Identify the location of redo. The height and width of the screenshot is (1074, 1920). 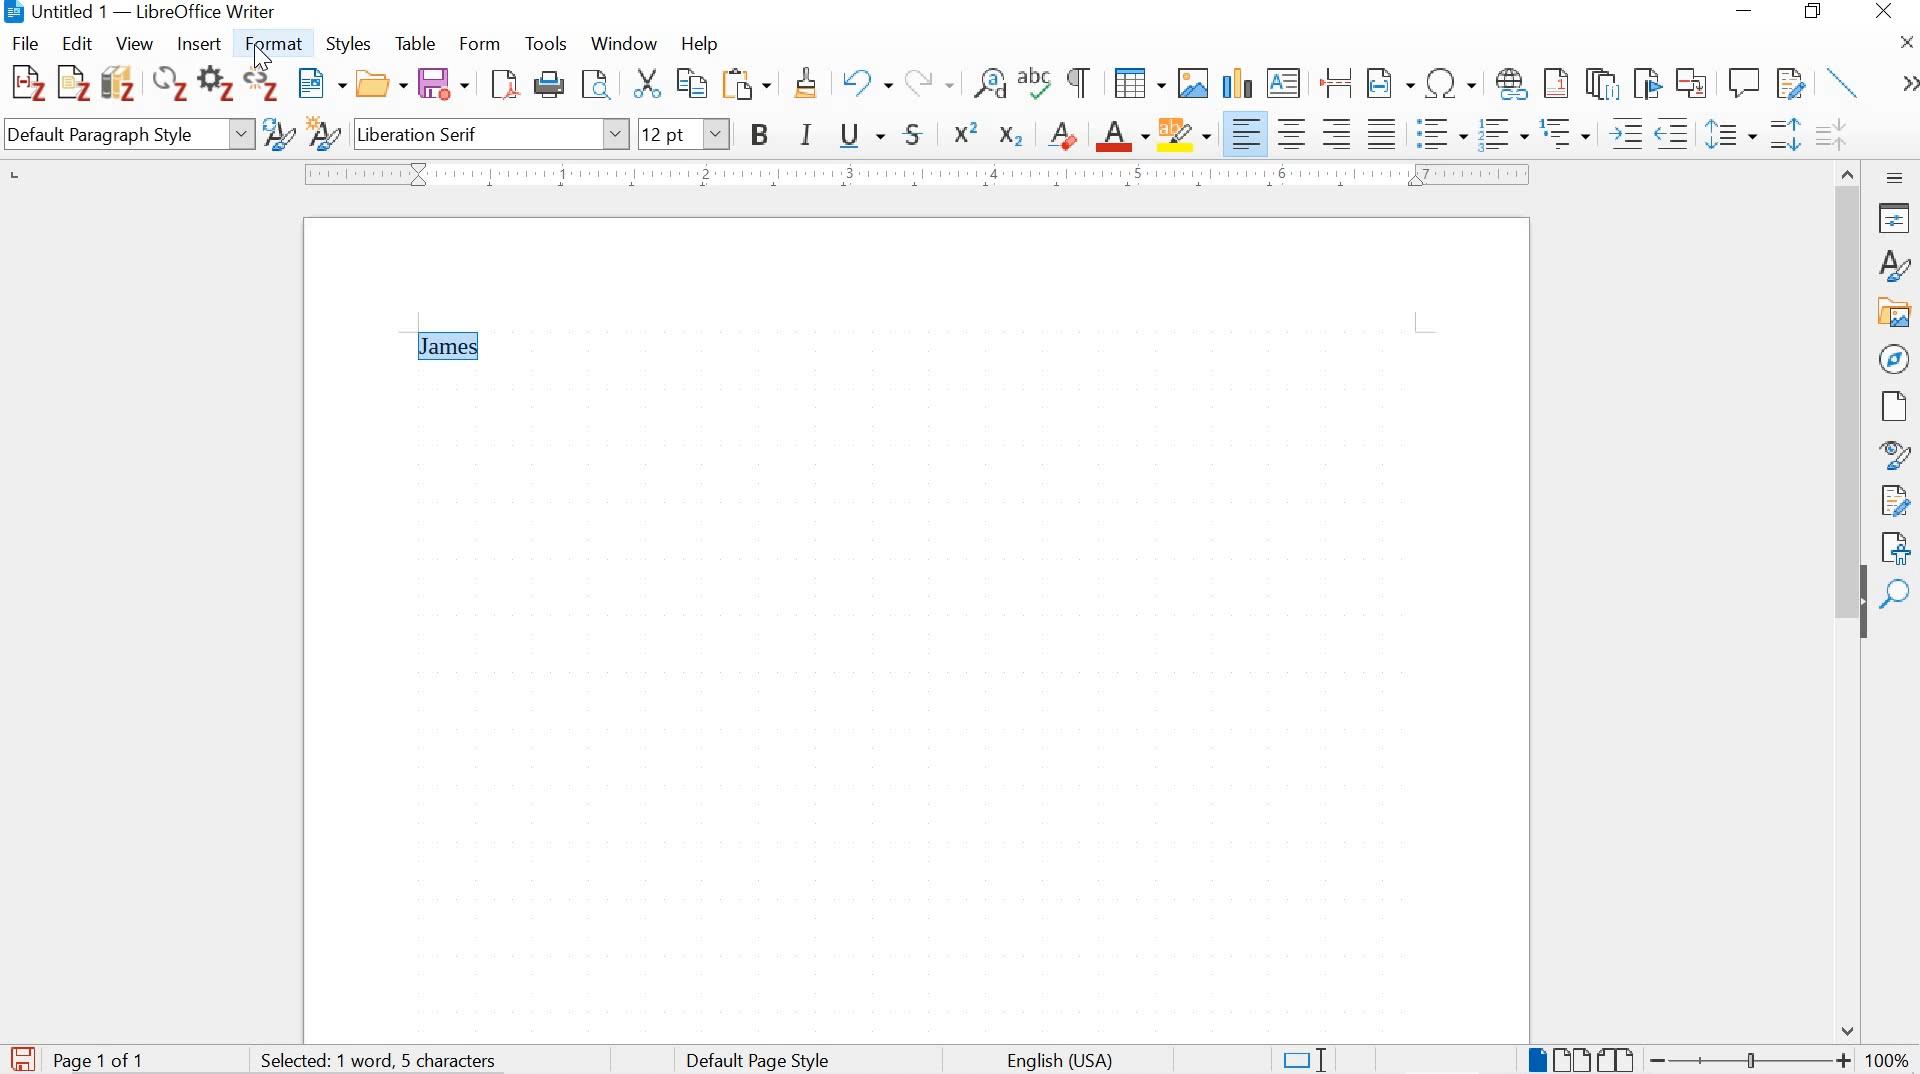
(929, 81).